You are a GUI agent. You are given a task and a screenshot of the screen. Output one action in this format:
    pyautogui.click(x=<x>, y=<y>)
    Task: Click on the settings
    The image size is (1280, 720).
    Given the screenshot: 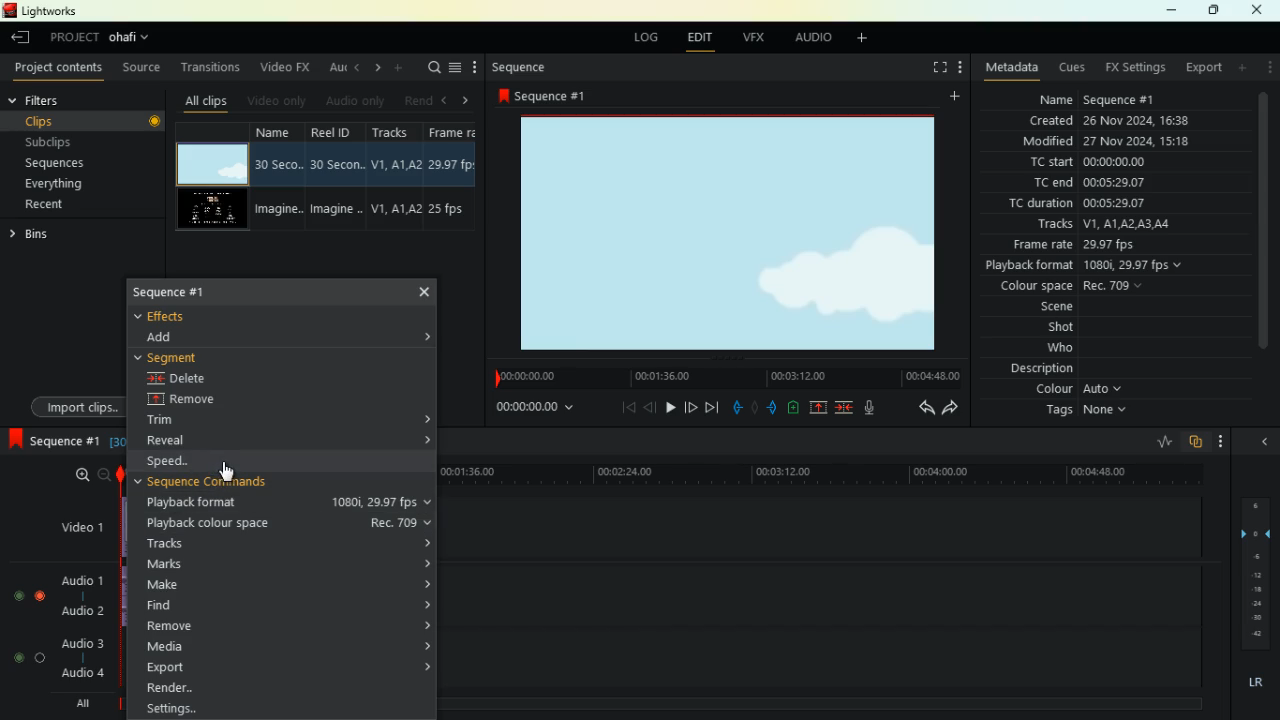 What is the action you would take?
    pyautogui.click(x=282, y=710)
    